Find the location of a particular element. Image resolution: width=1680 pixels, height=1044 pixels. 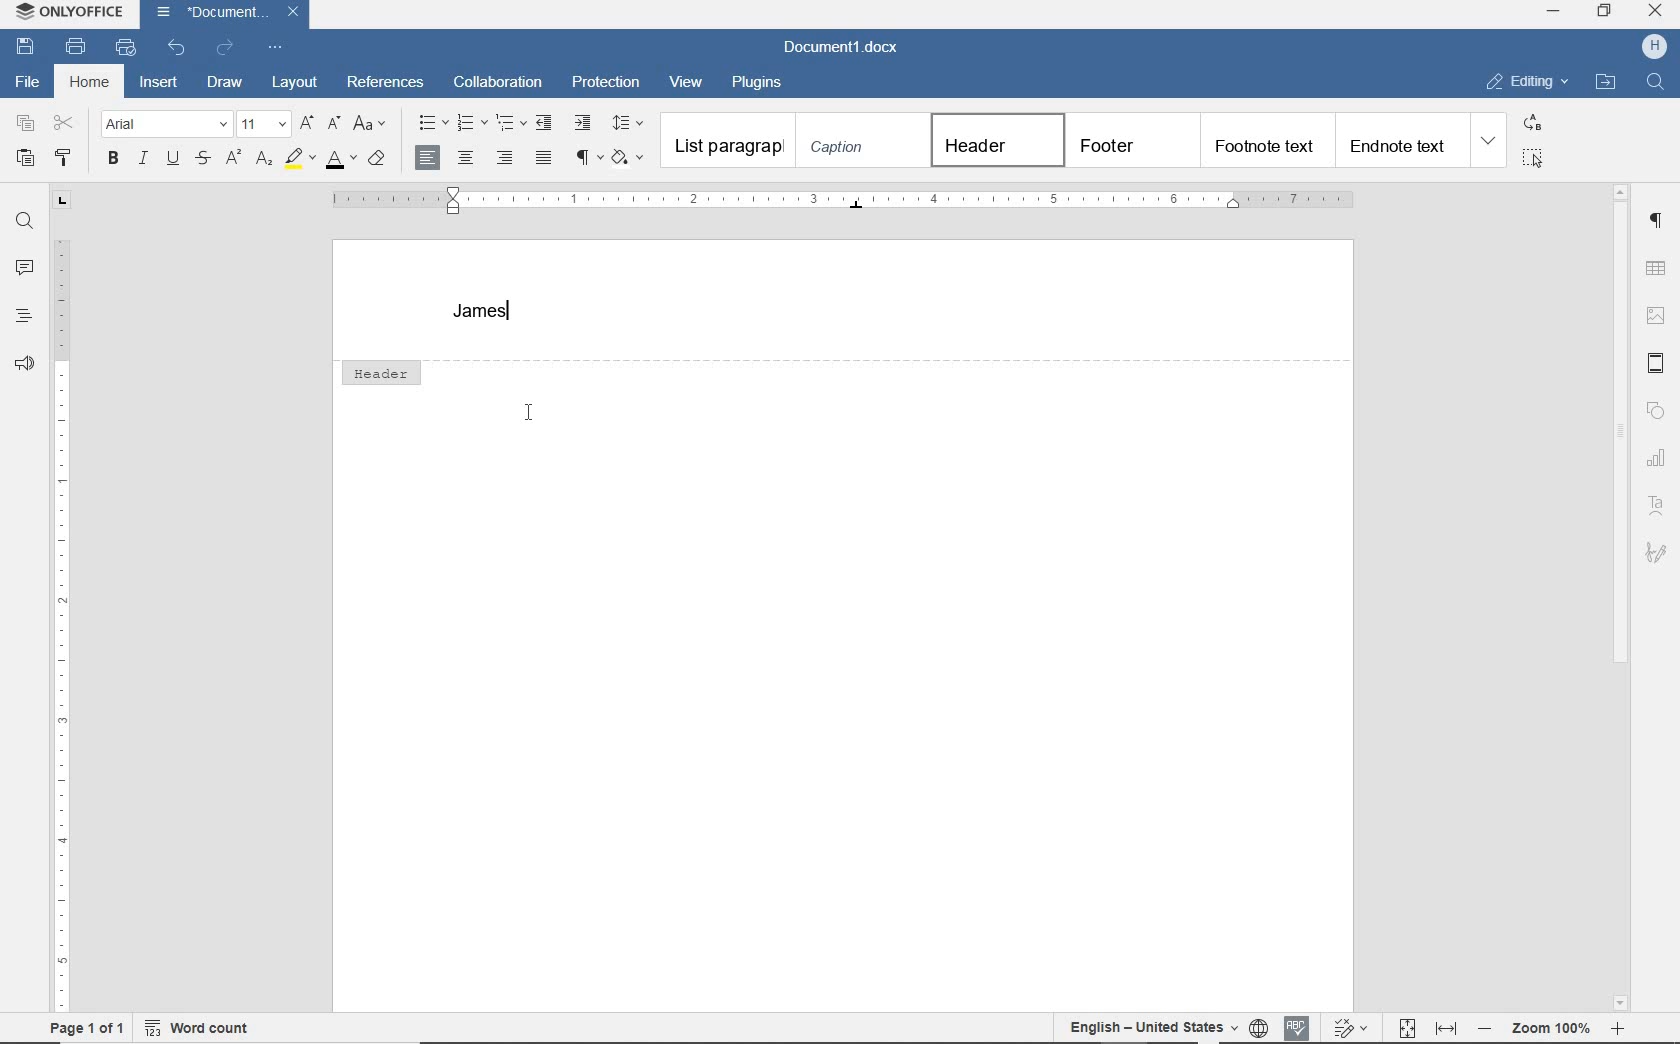

font color is located at coordinates (340, 163).